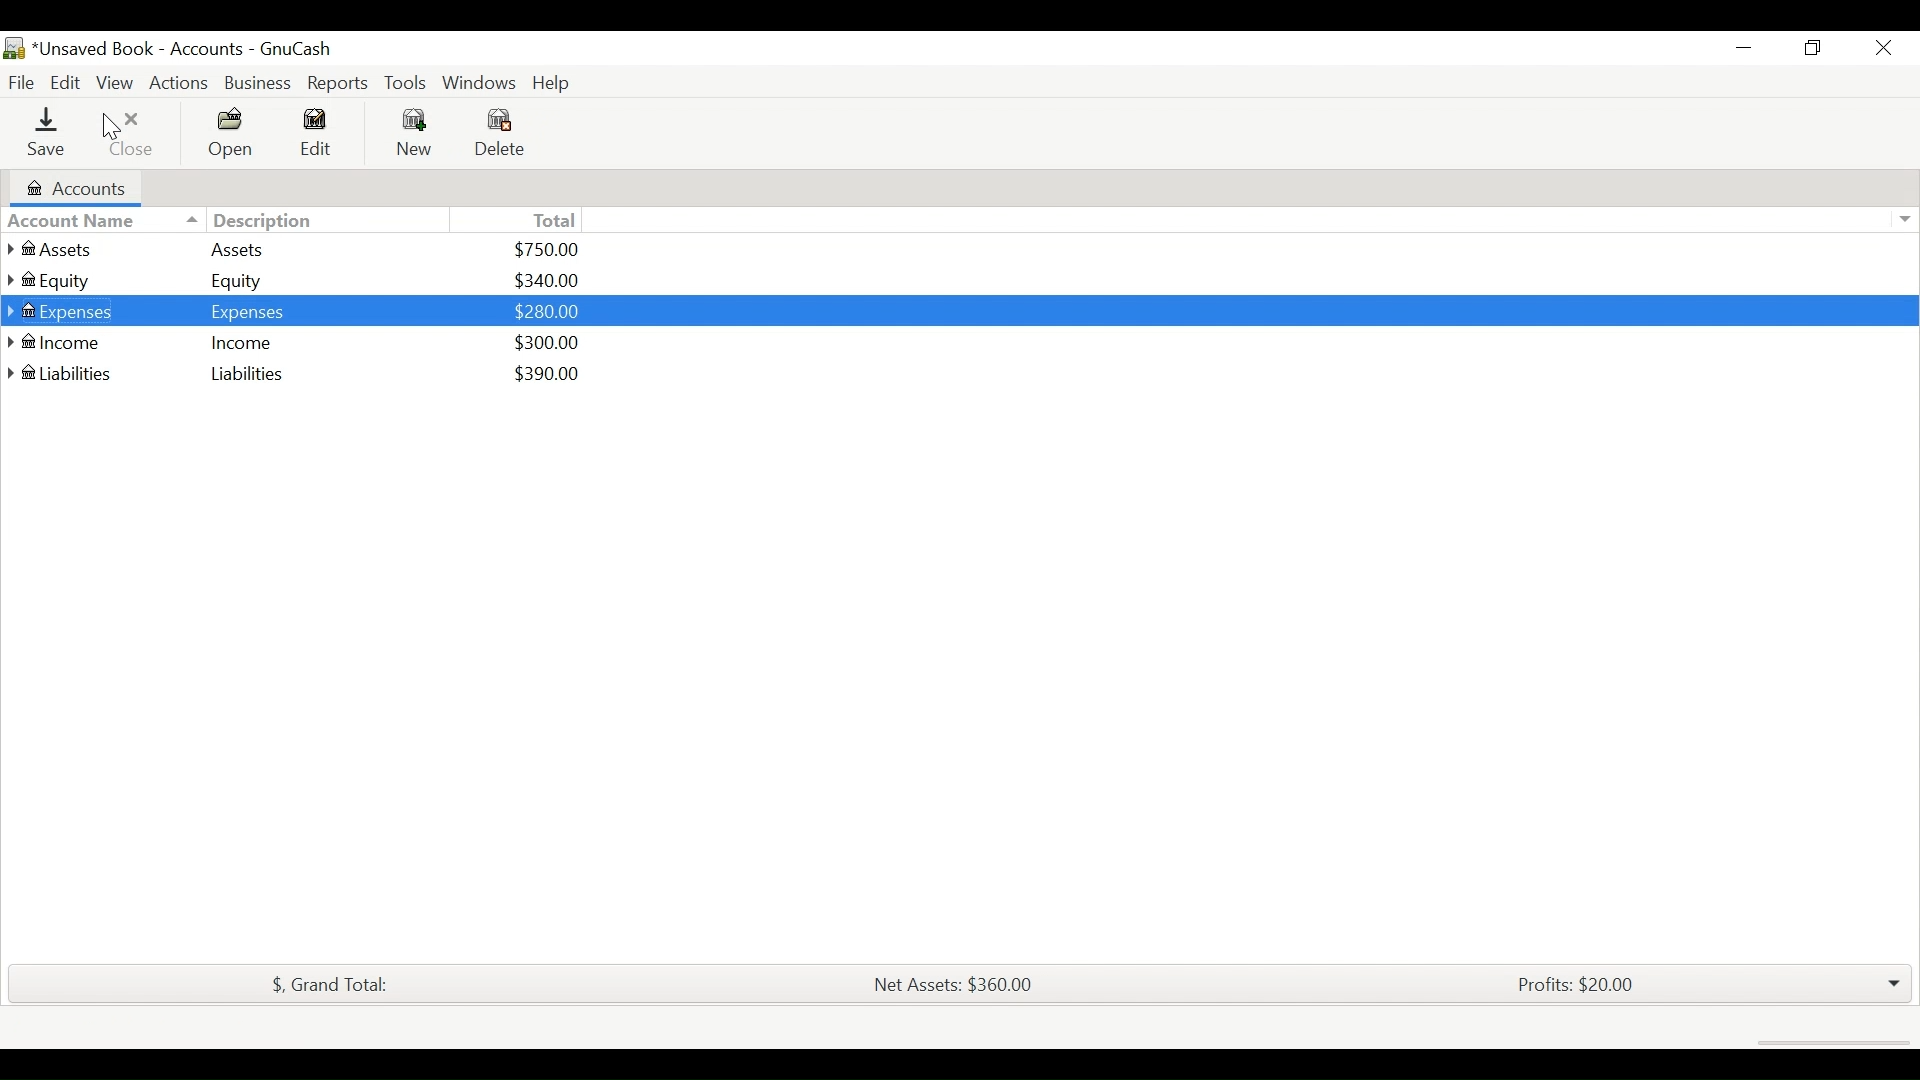 The height and width of the screenshot is (1080, 1920). I want to click on Assets, so click(73, 248).